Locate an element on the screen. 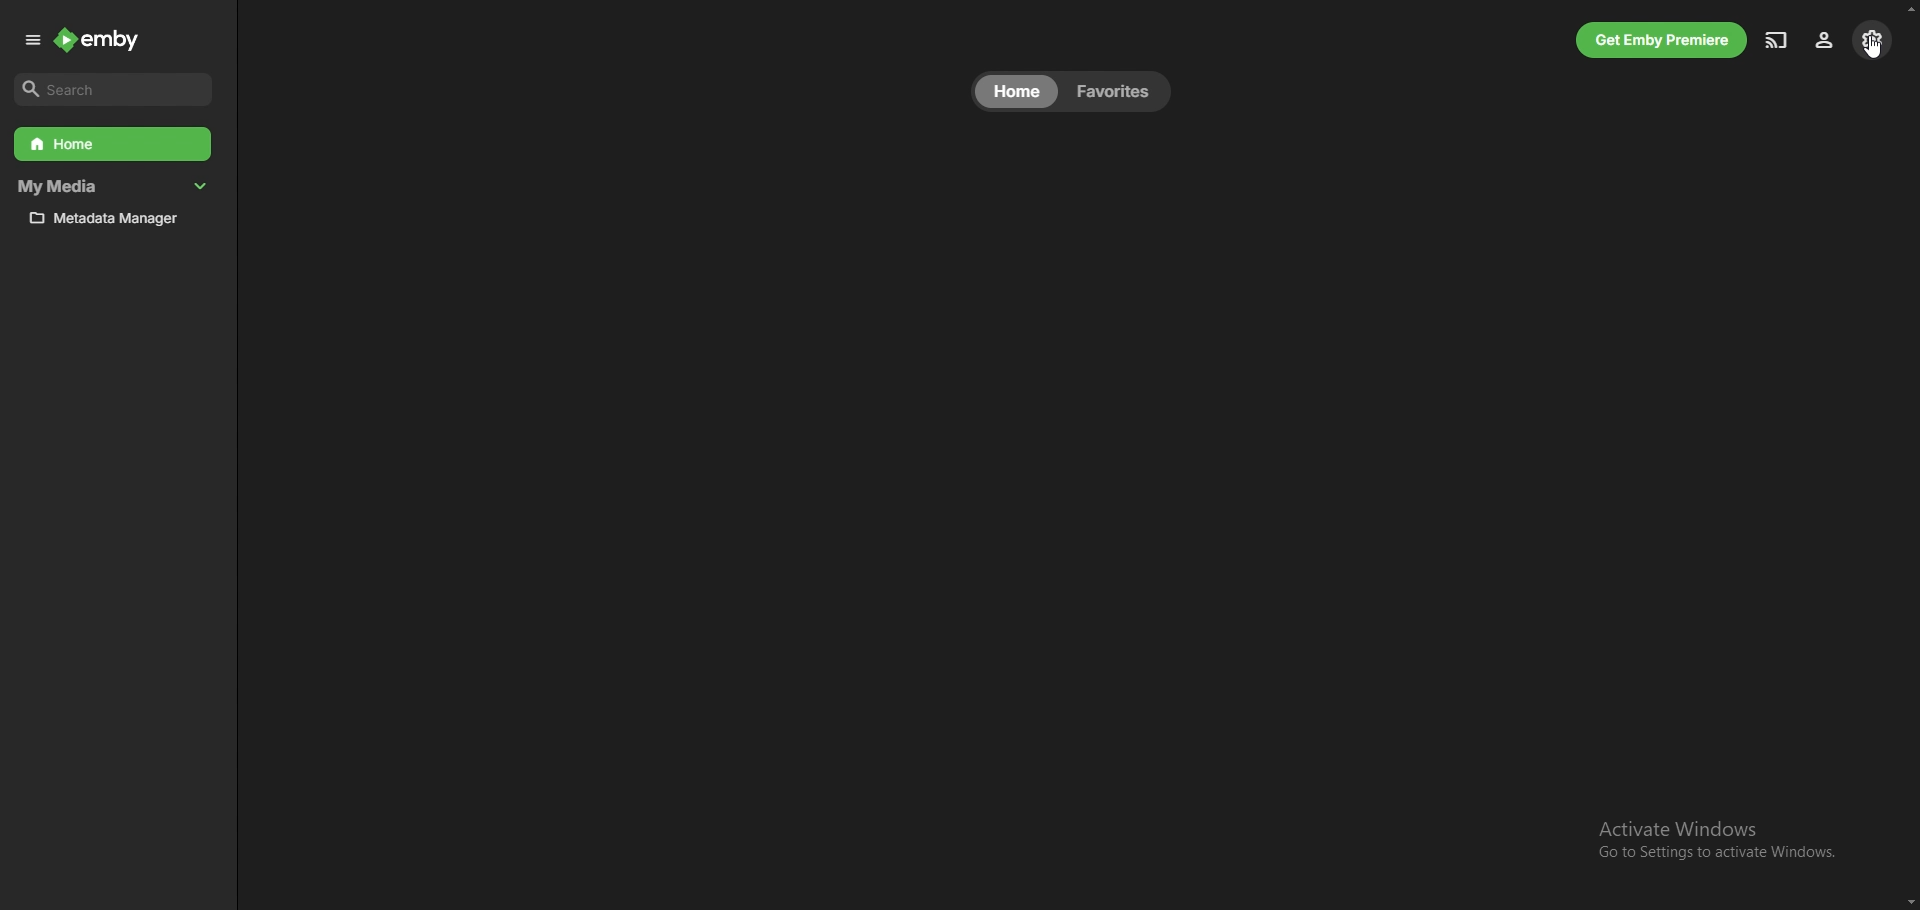 This screenshot has width=1920, height=910. emby is located at coordinates (101, 39).